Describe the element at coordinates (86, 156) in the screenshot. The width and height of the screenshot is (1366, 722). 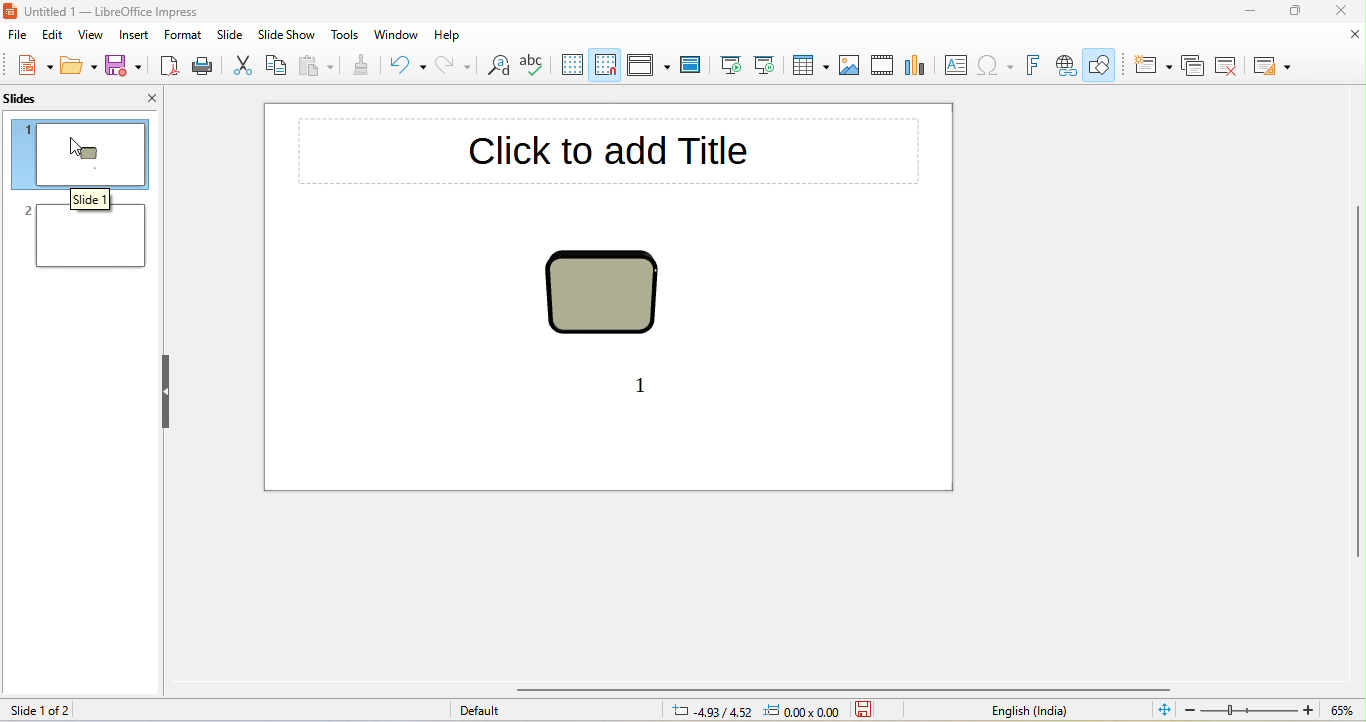
I see `slide 1` at that location.